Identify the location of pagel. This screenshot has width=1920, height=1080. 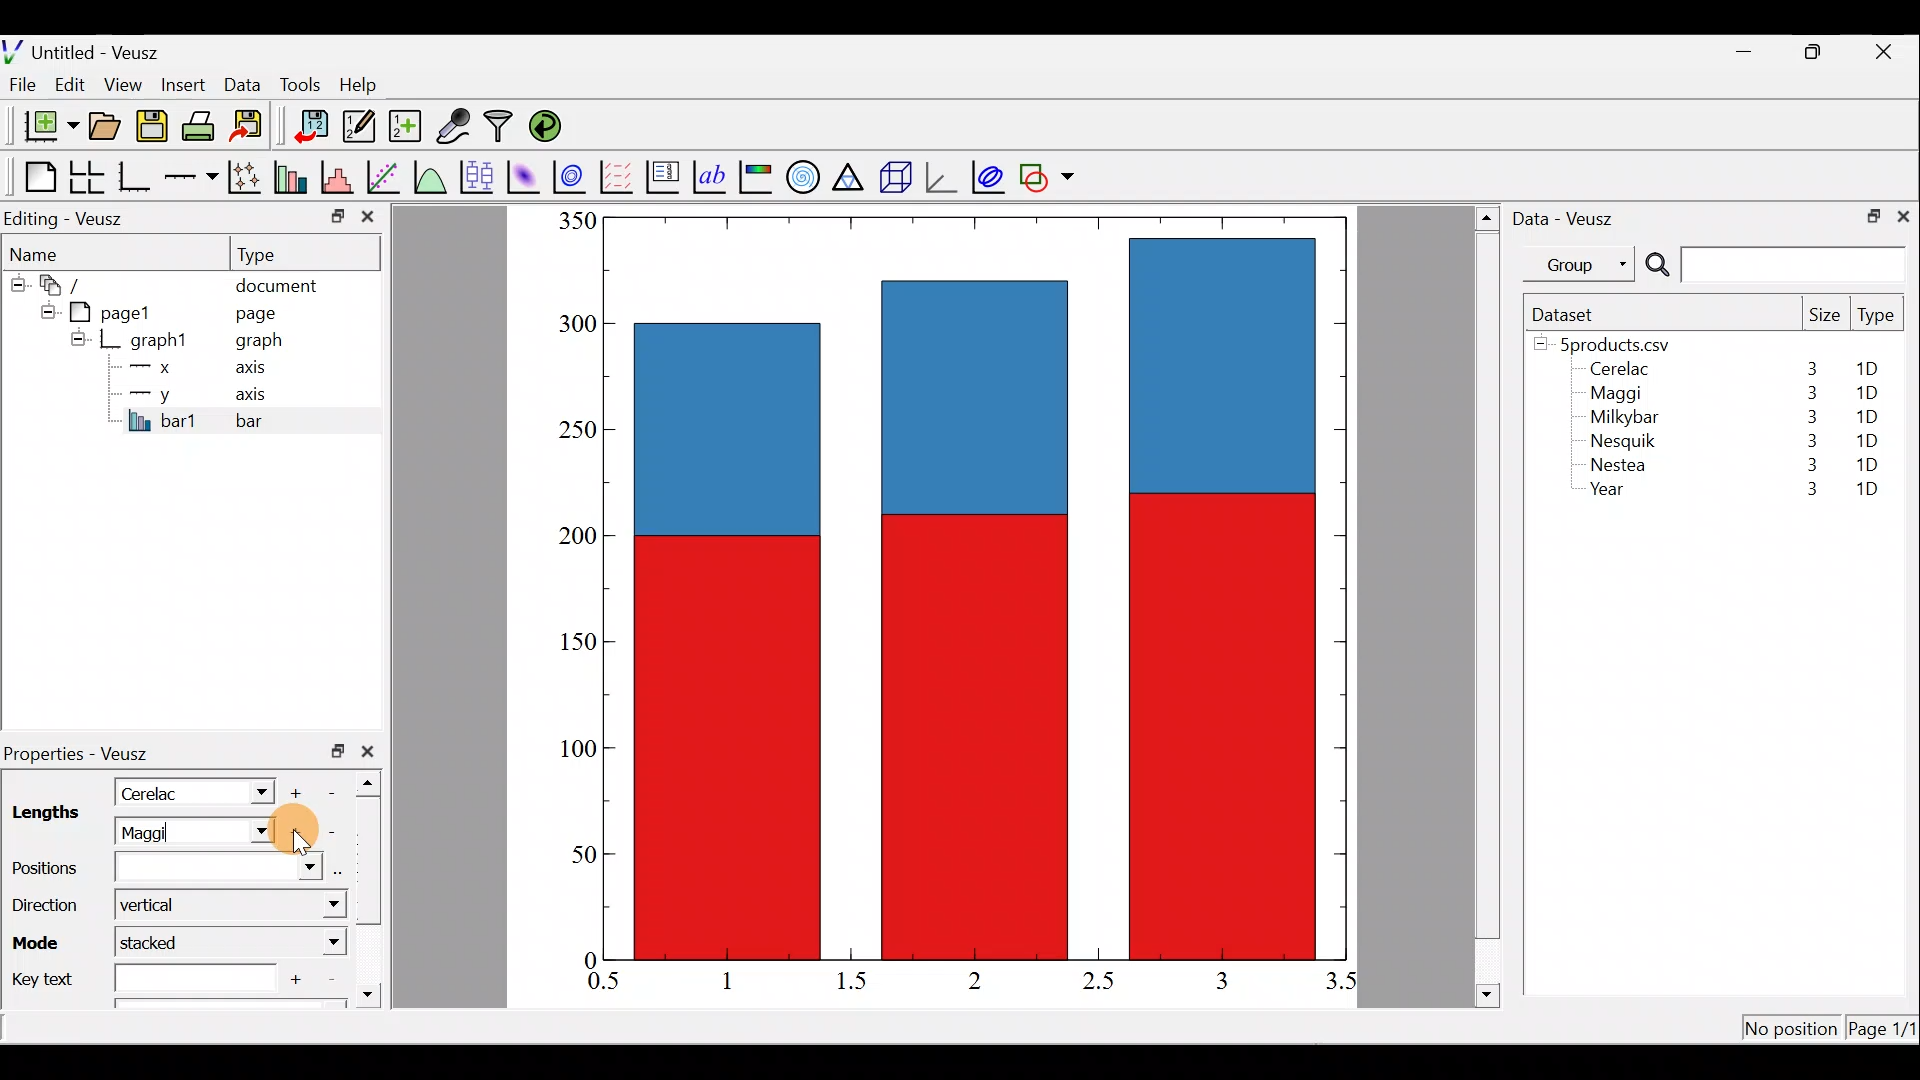
(119, 310).